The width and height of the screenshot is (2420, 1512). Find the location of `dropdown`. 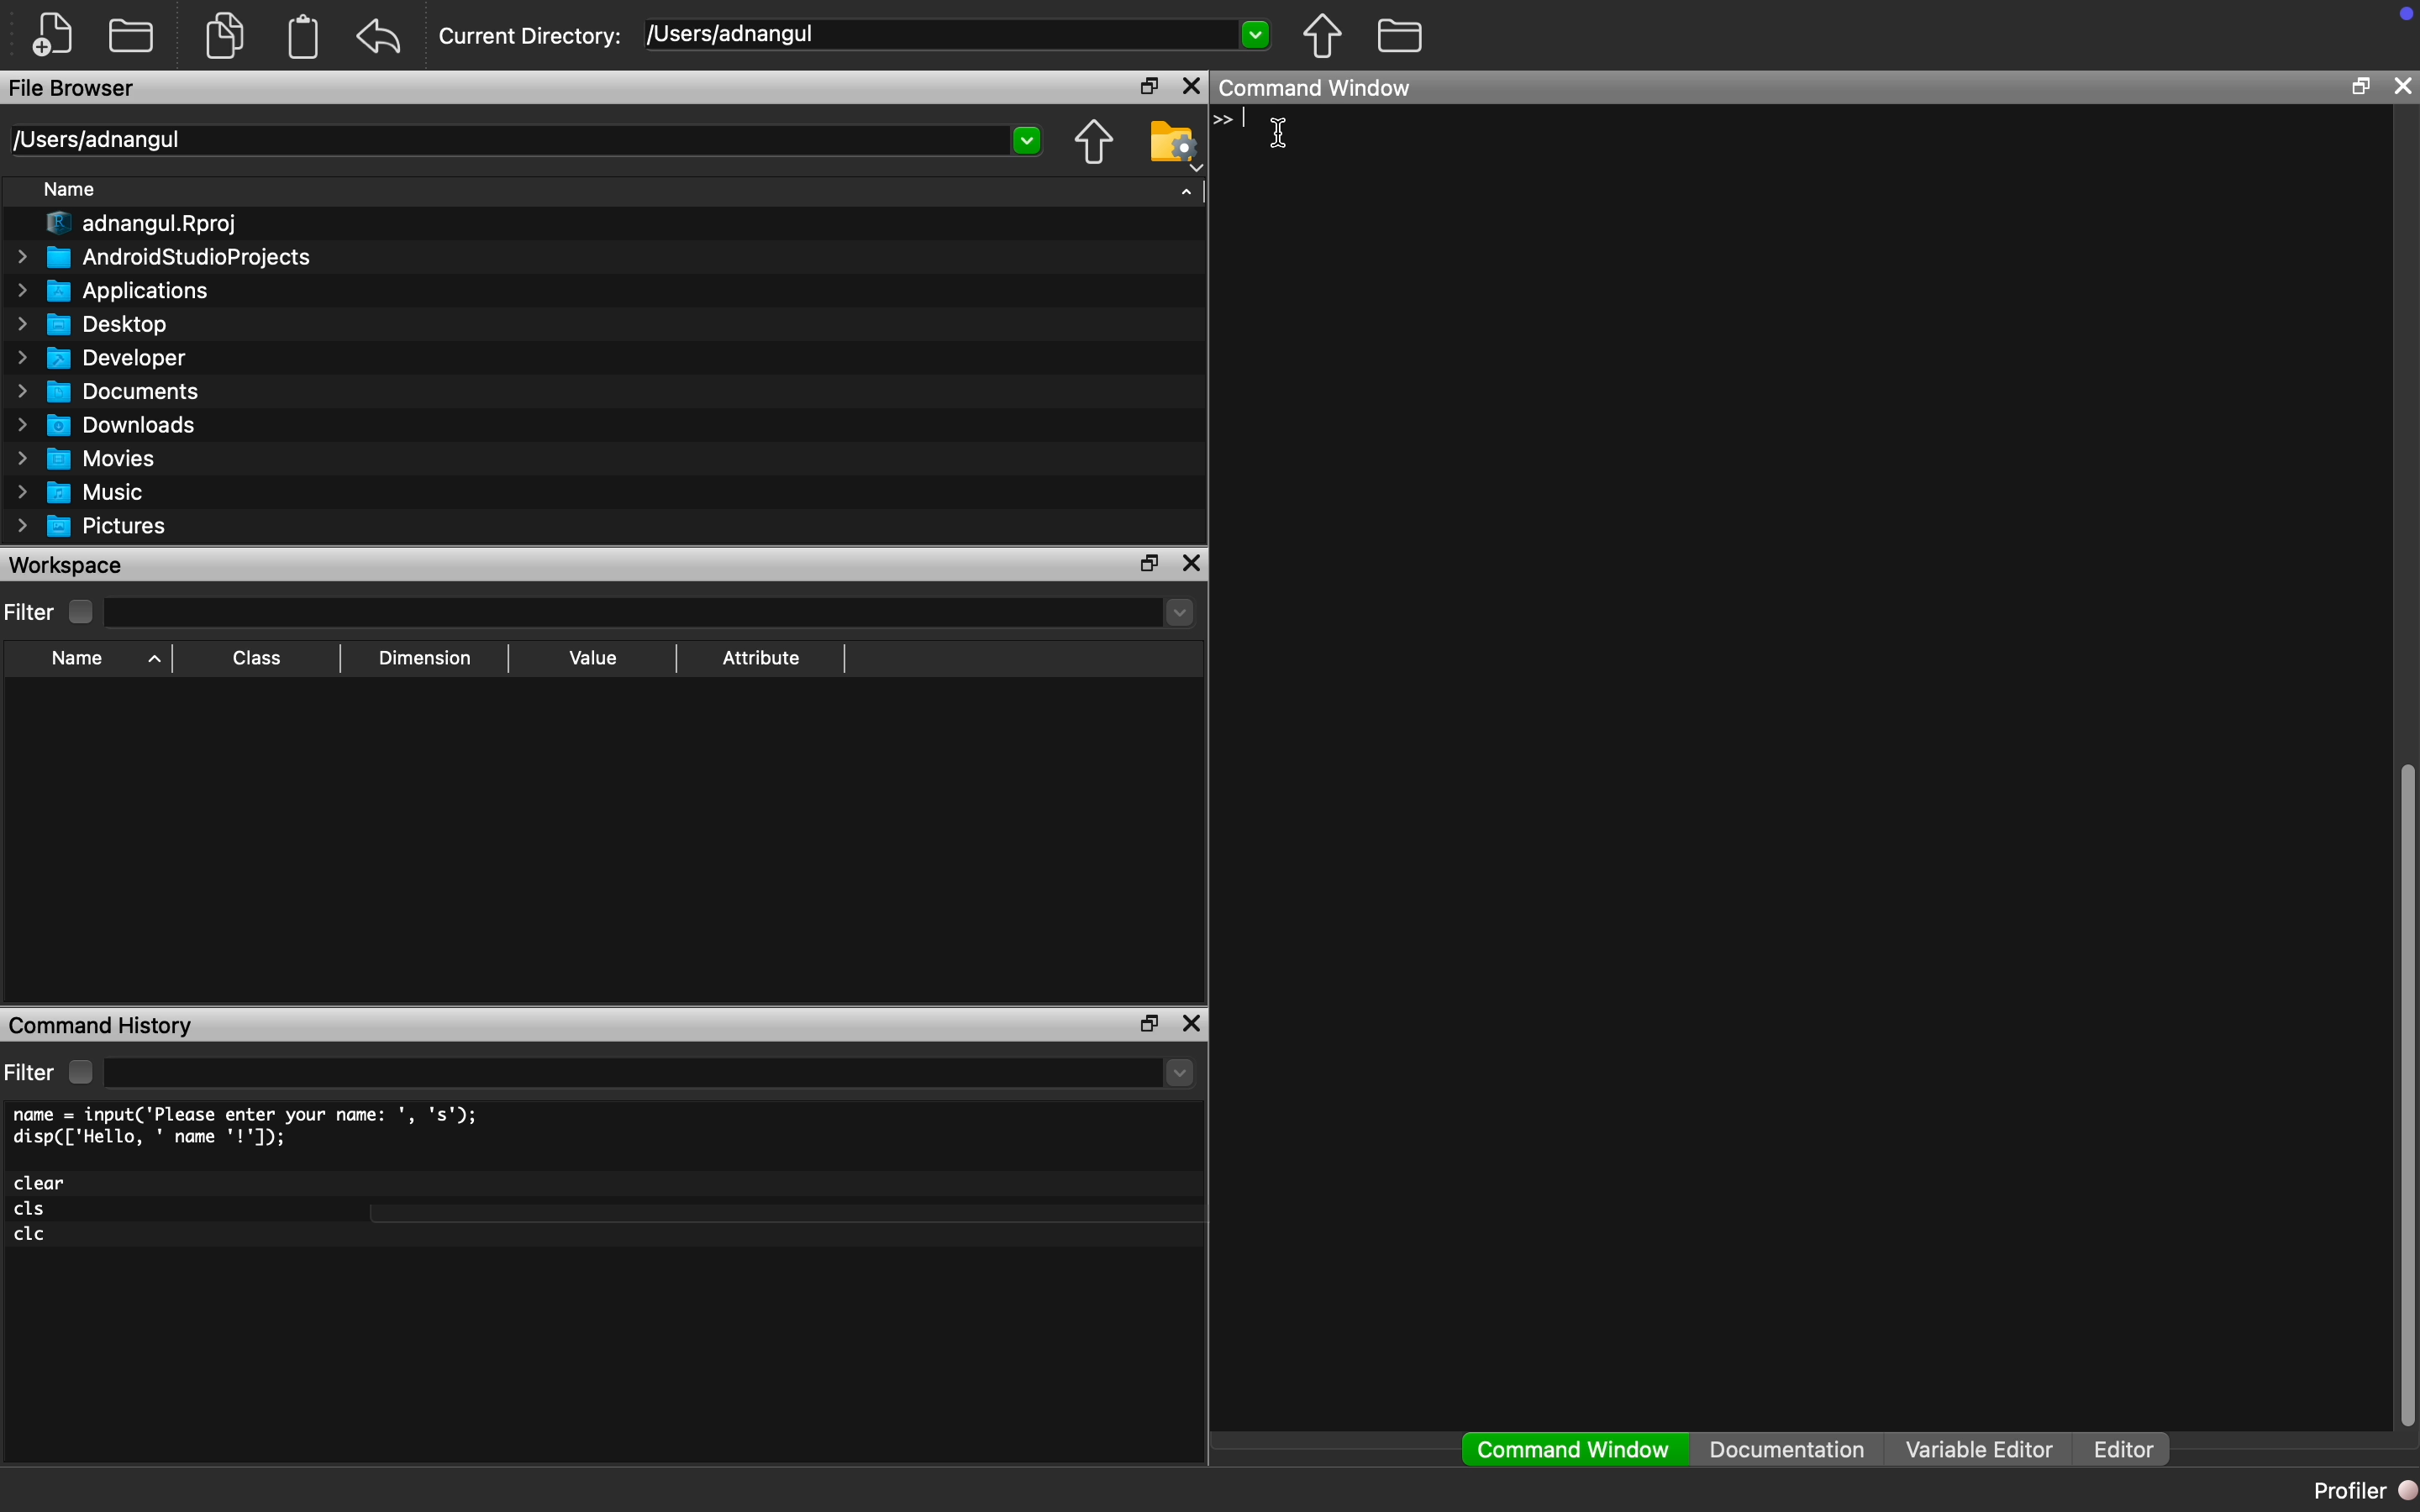

dropdown is located at coordinates (1176, 612).